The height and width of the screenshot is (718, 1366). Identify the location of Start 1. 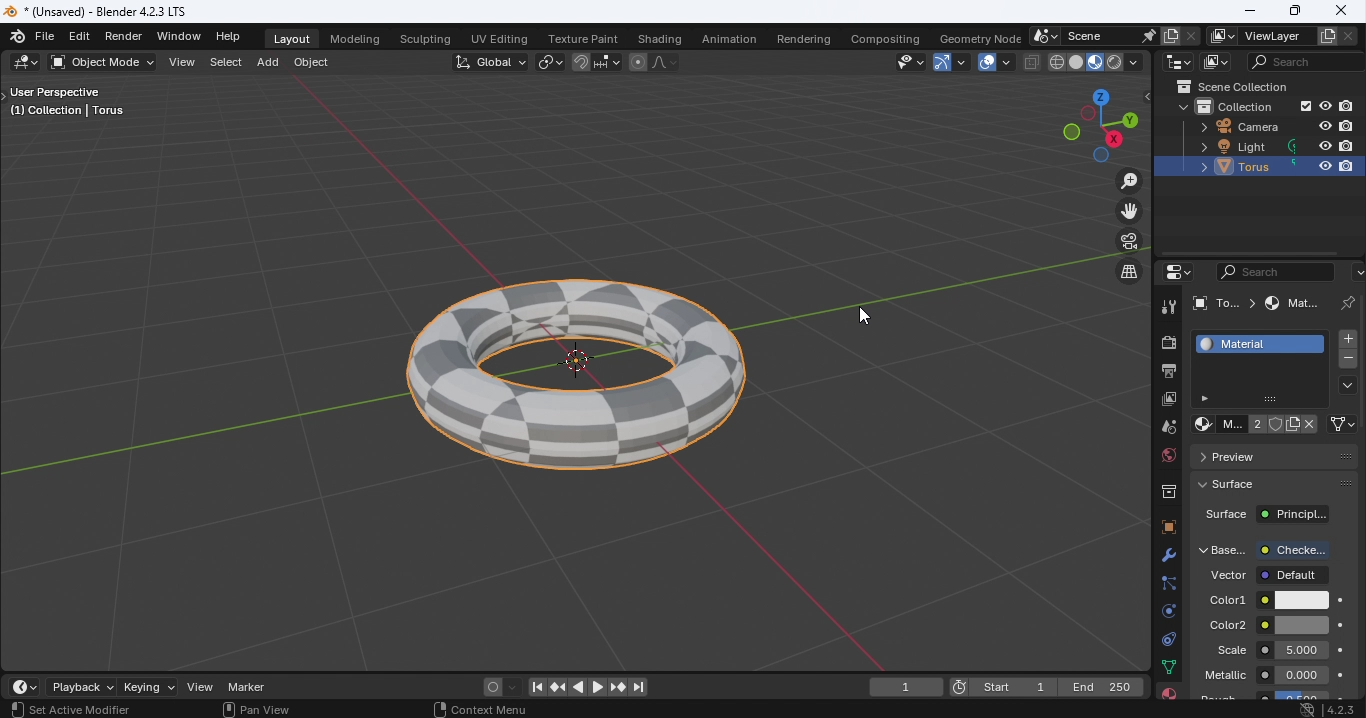
(1016, 687).